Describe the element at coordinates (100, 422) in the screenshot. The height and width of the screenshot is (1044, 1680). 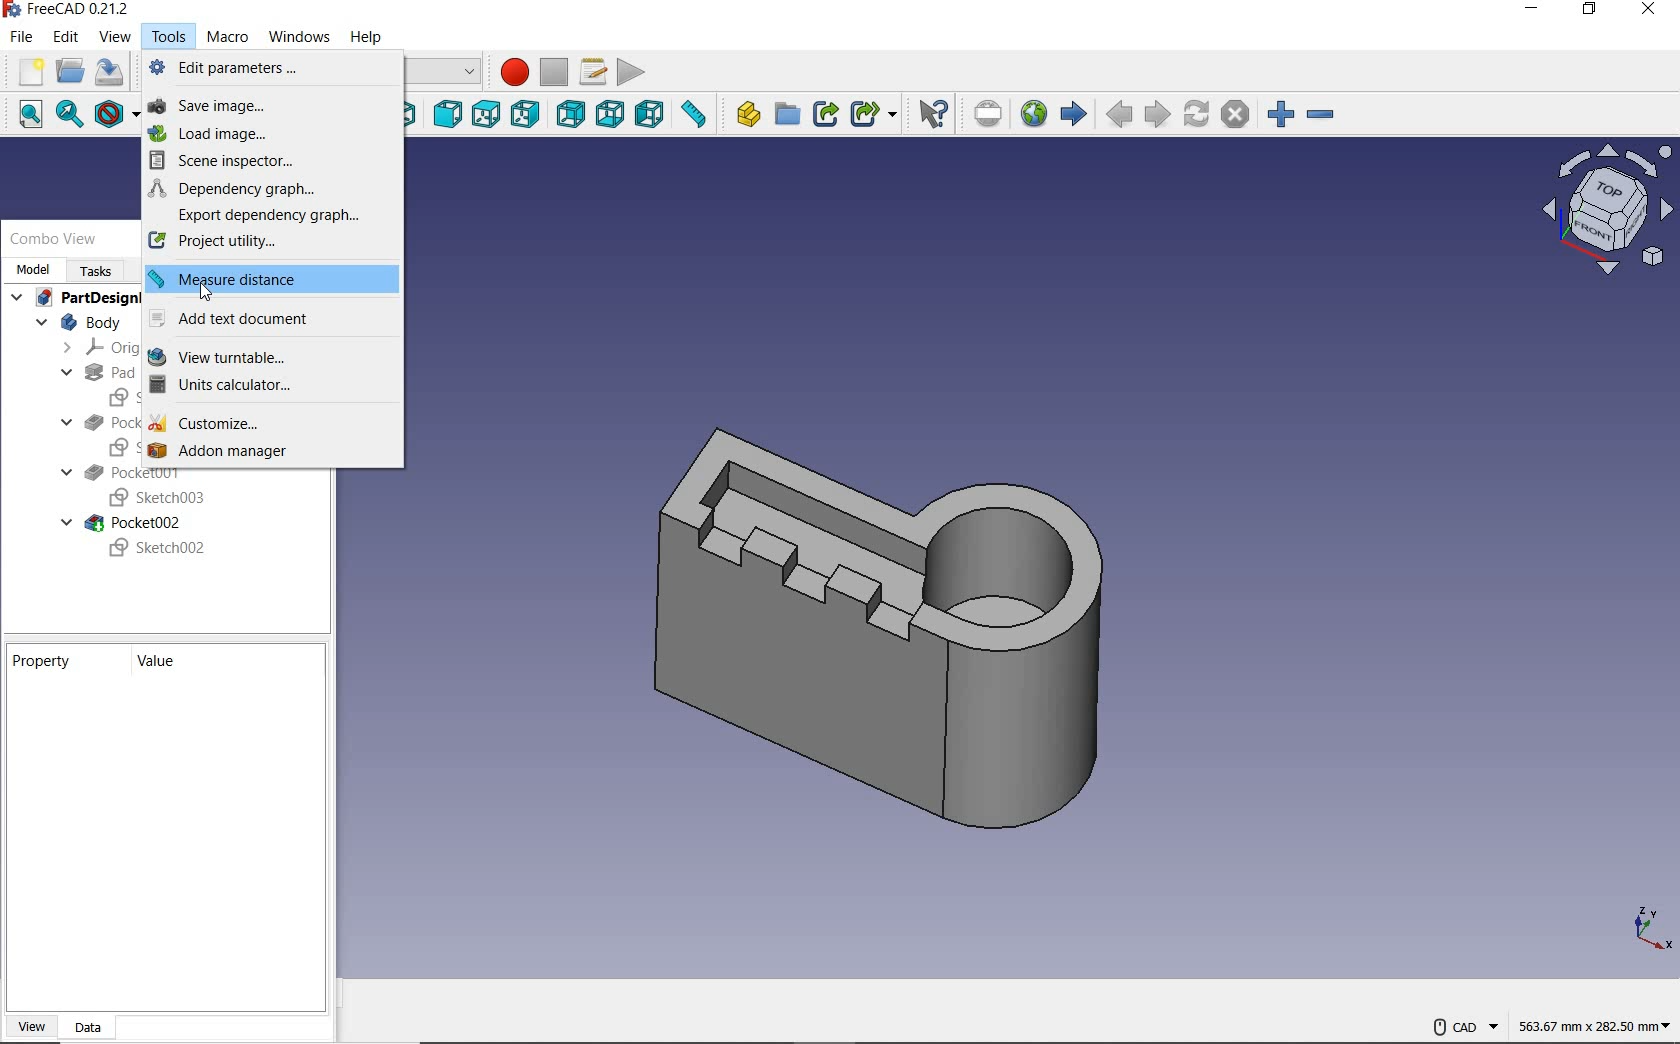
I see `POCKET` at that location.